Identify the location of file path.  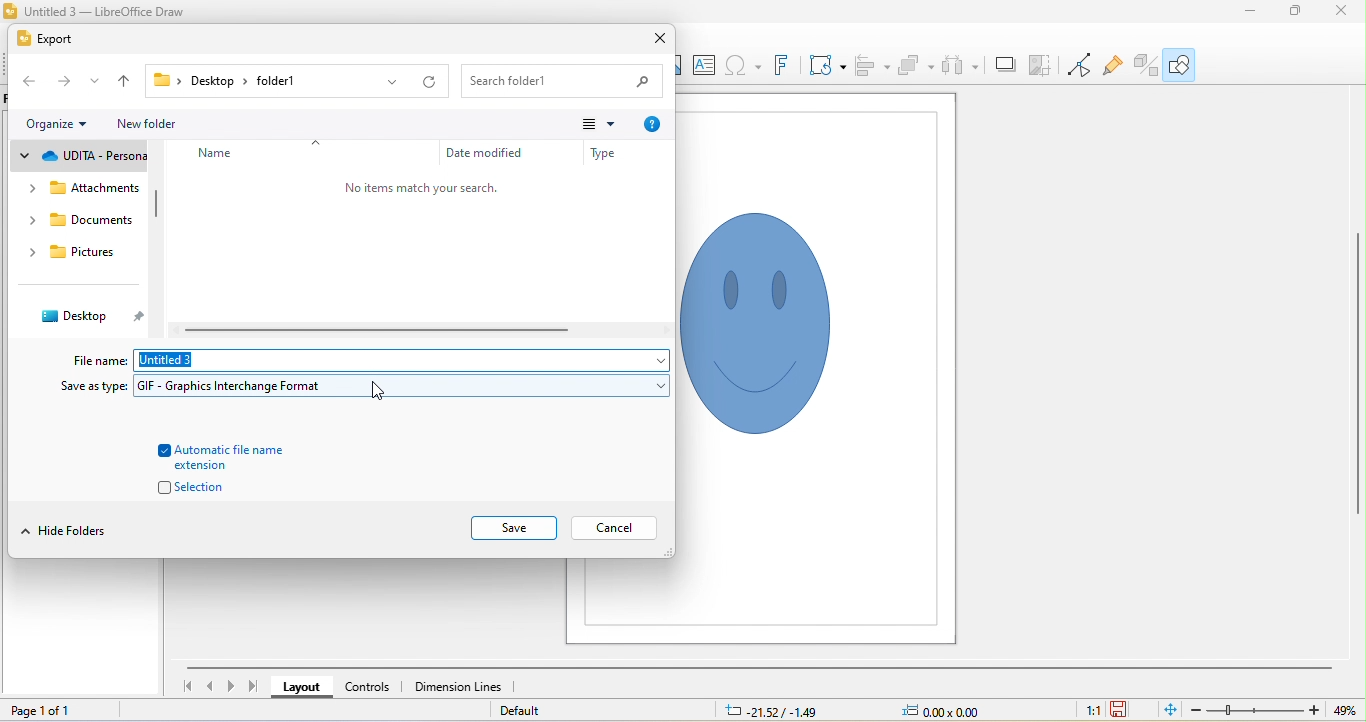
(231, 80).